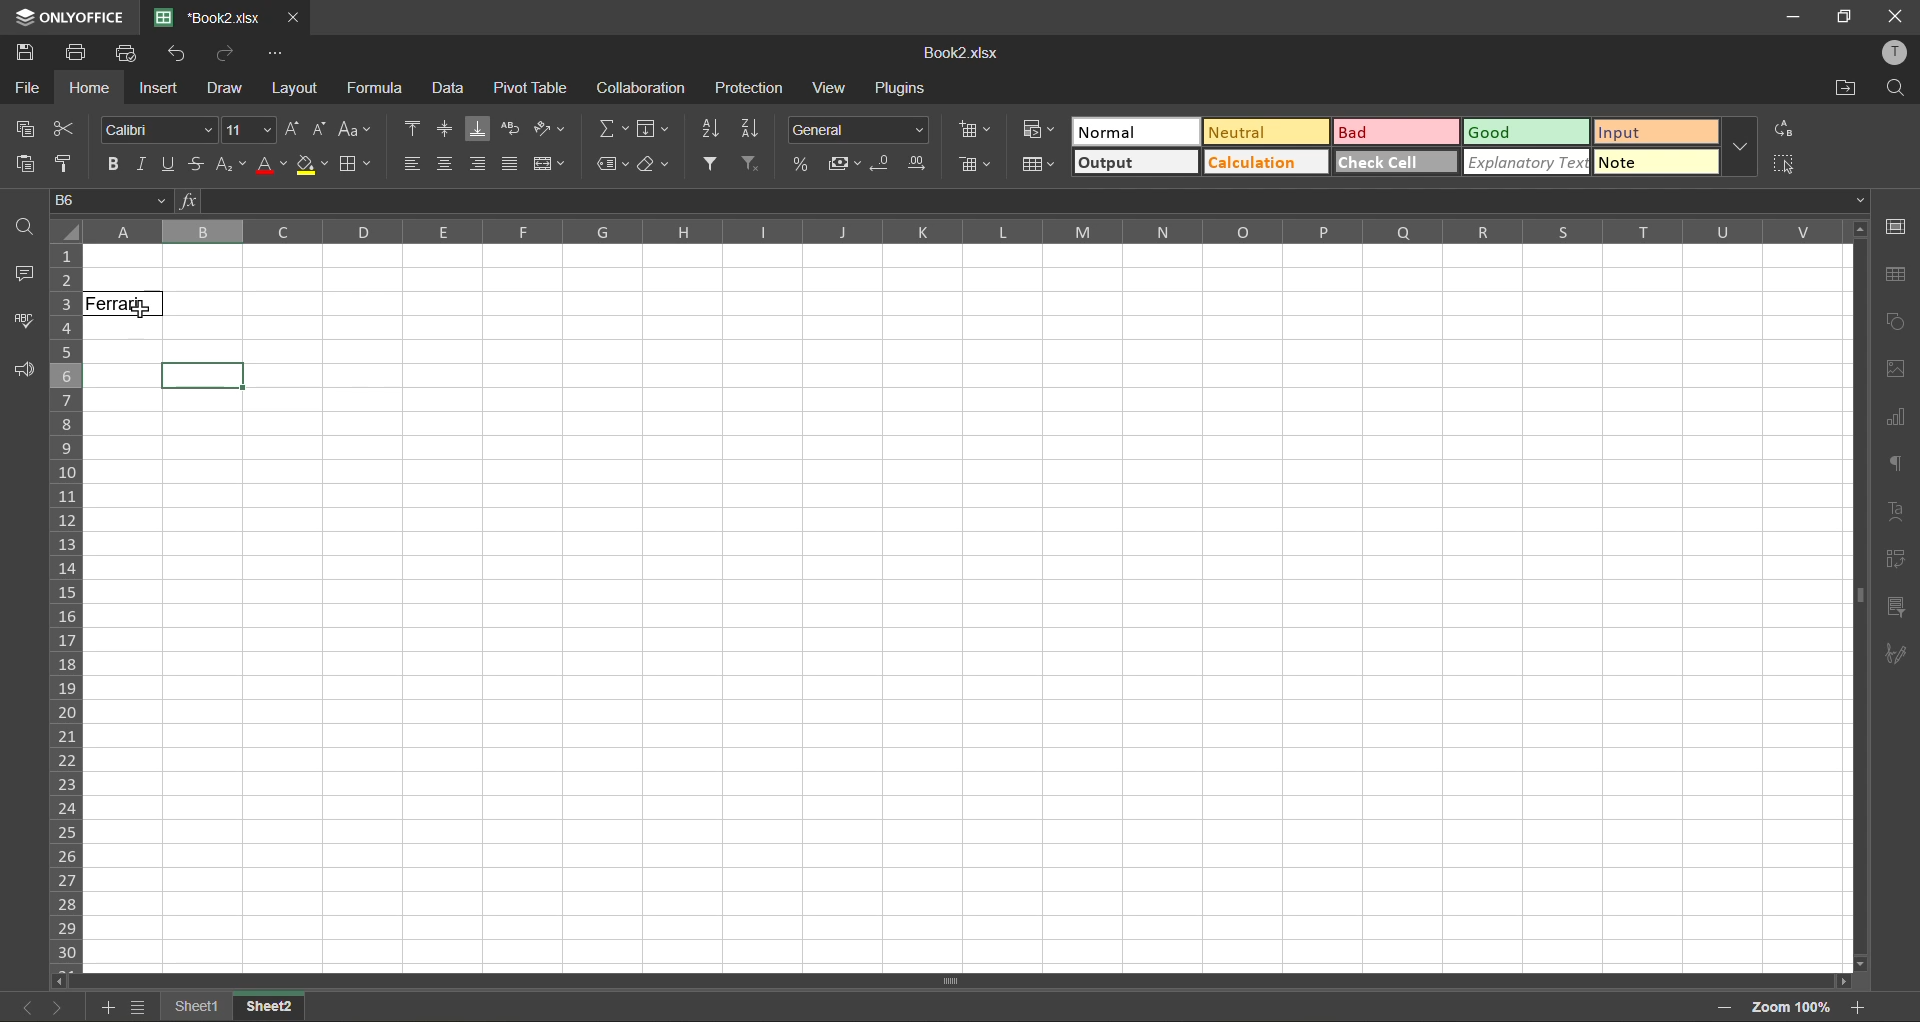 The width and height of the screenshot is (1920, 1022). Describe the element at coordinates (978, 133) in the screenshot. I see `insert cells` at that location.